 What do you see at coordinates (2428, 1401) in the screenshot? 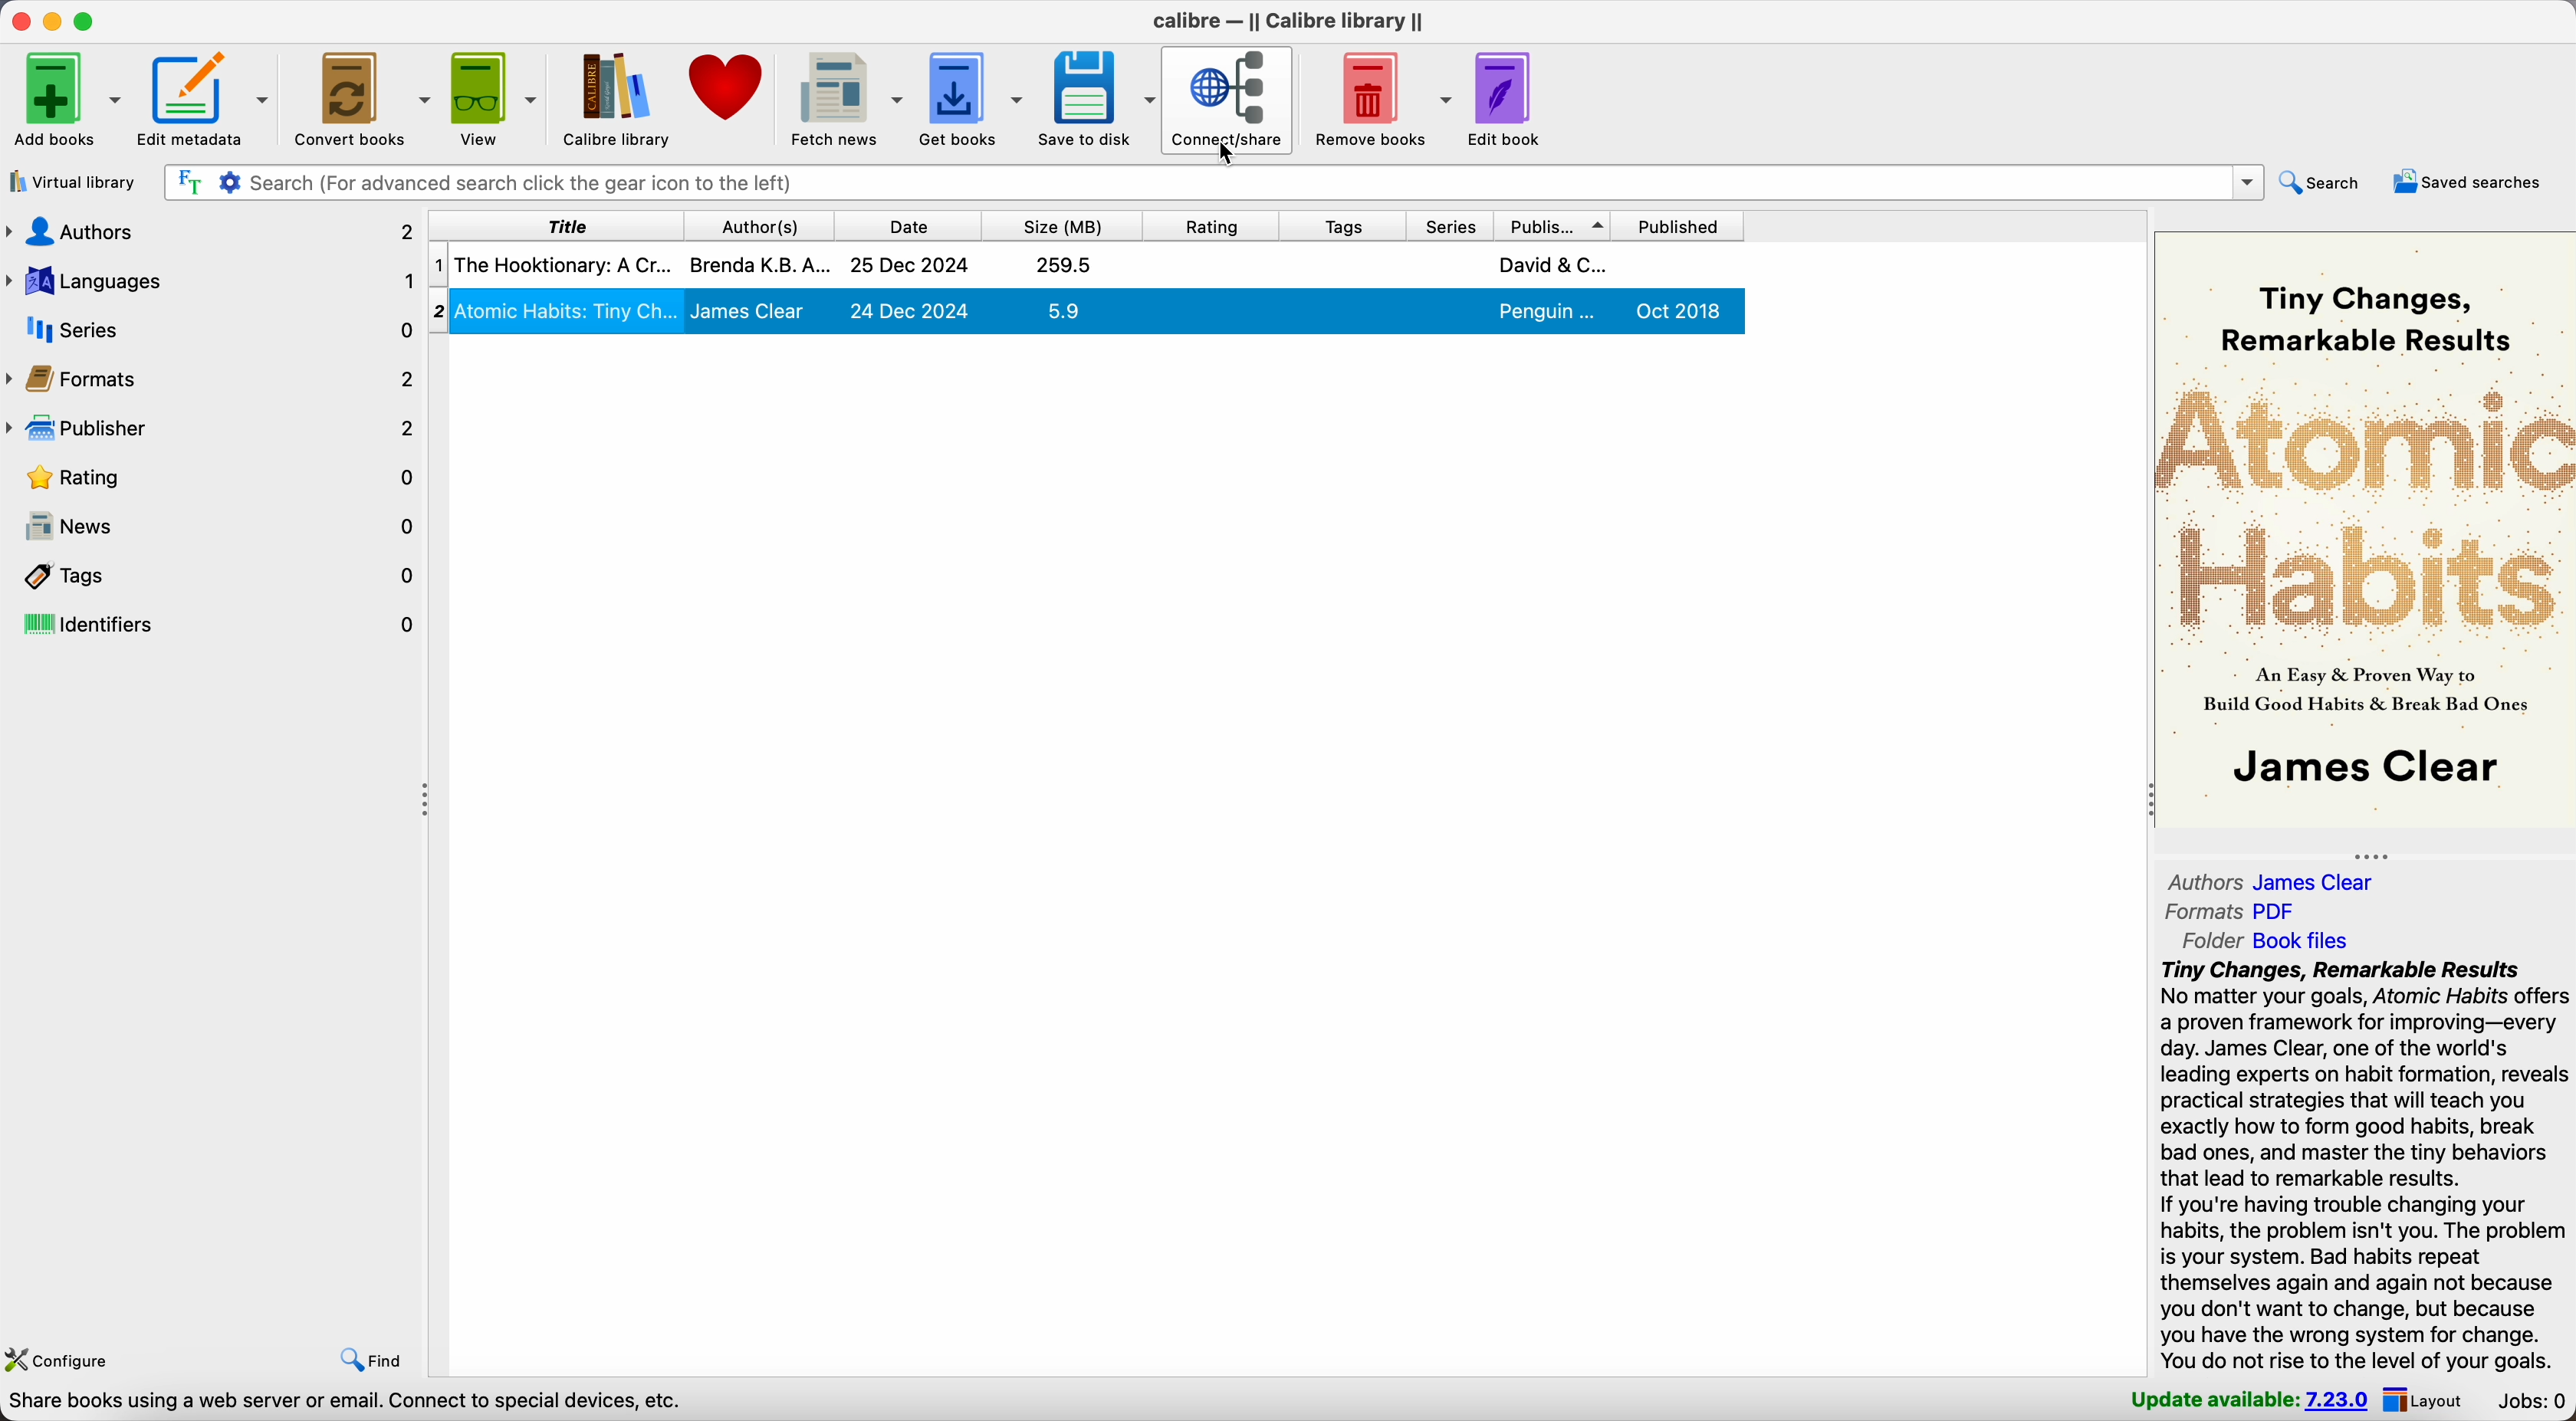
I see `layout` at bounding box center [2428, 1401].